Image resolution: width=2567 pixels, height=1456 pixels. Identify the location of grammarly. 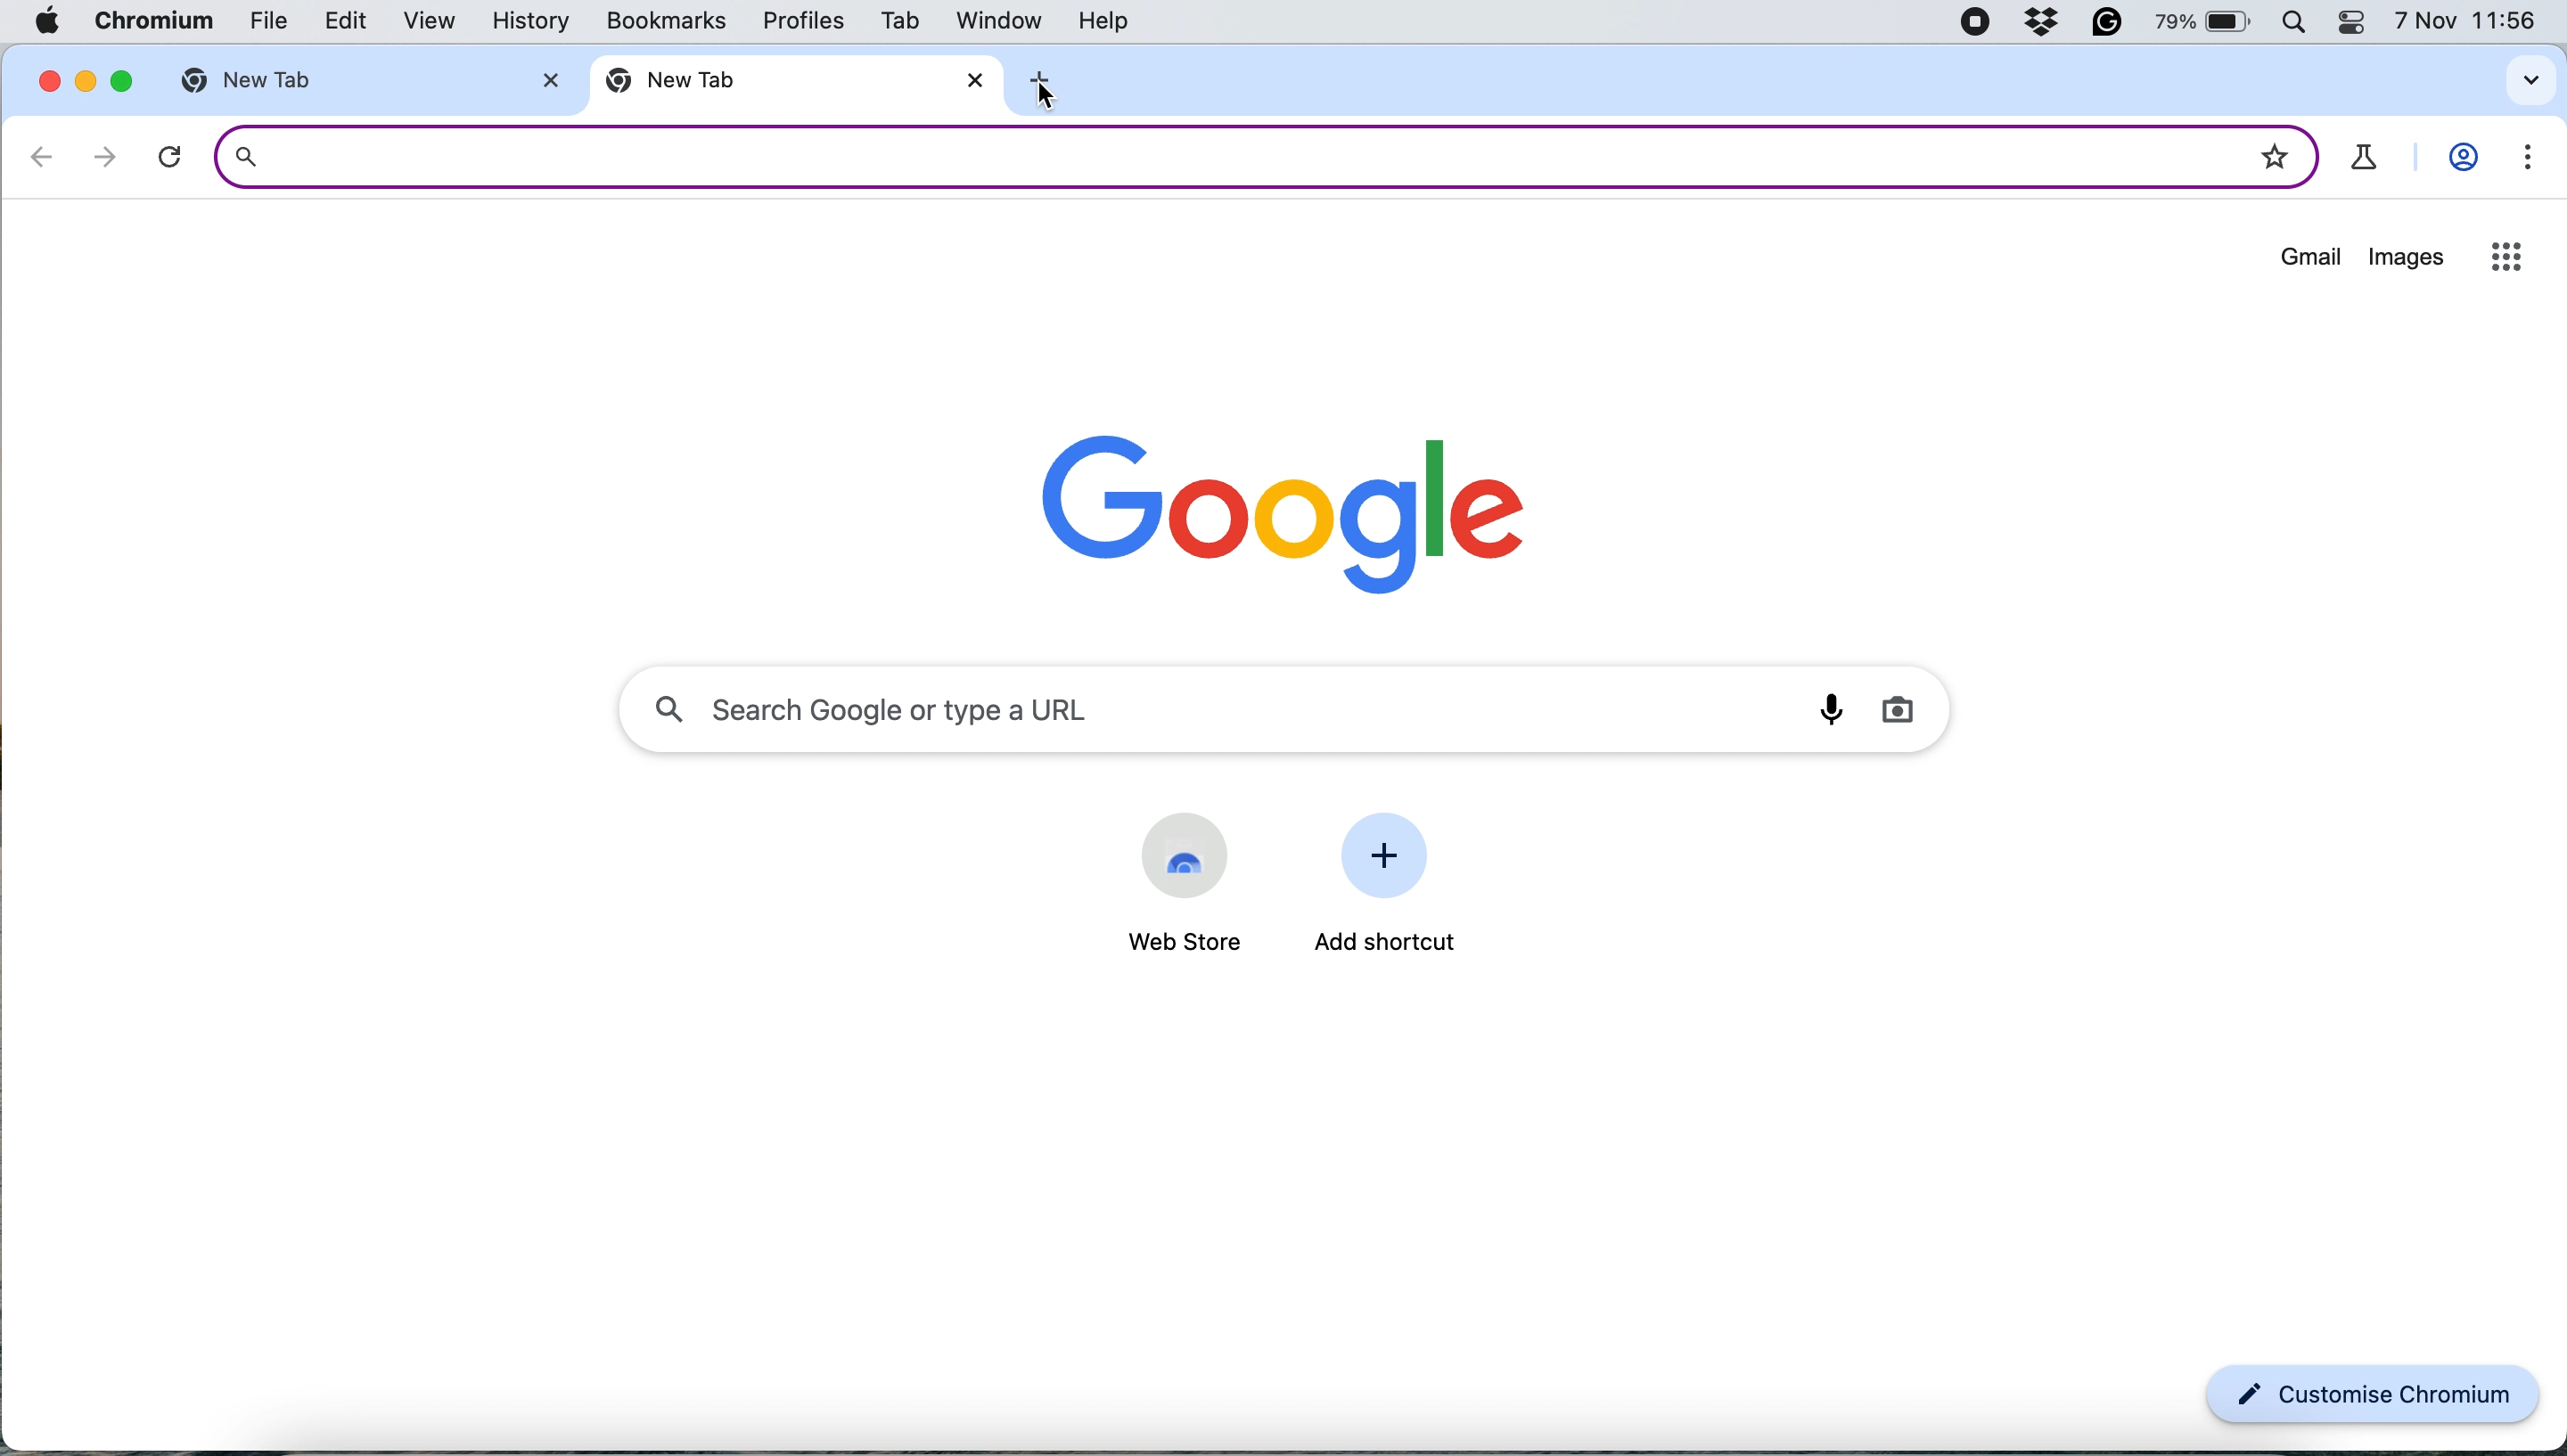
(2111, 23).